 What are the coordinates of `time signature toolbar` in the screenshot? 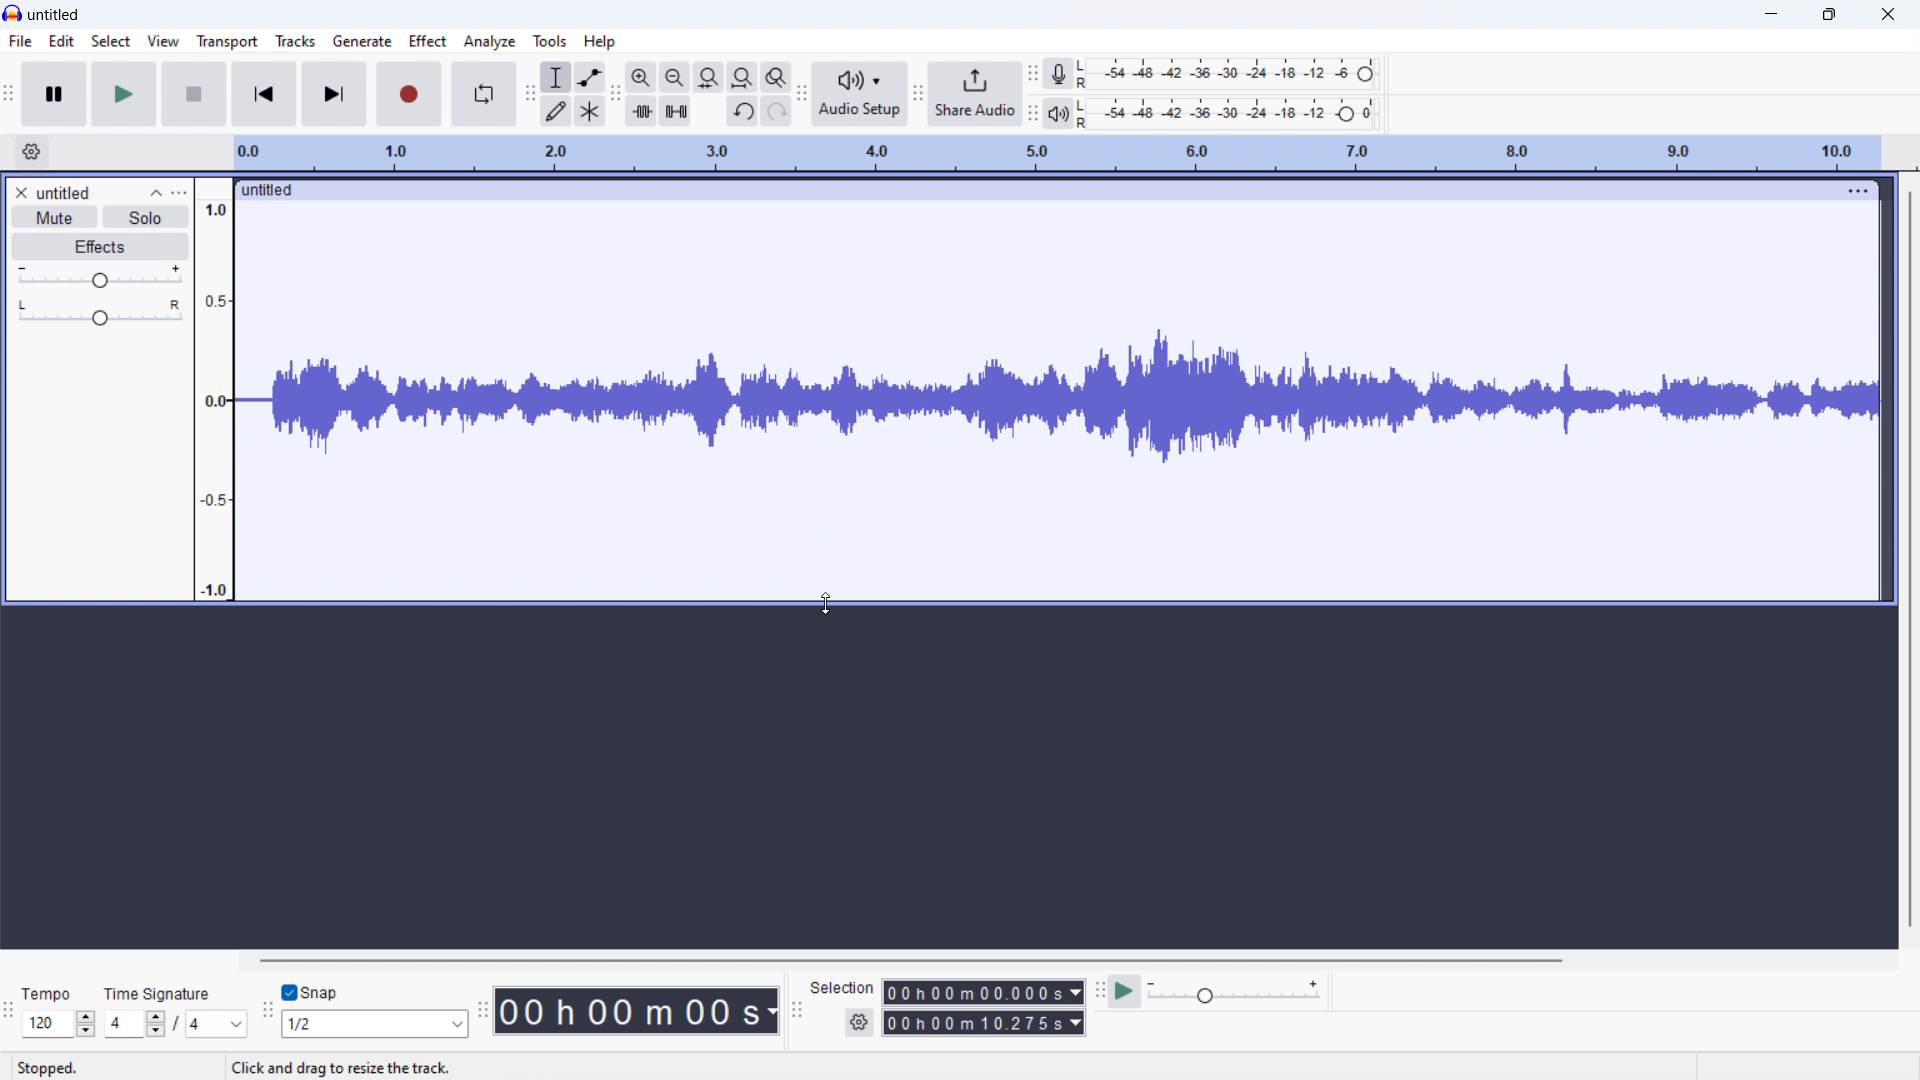 It's located at (8, 1013).